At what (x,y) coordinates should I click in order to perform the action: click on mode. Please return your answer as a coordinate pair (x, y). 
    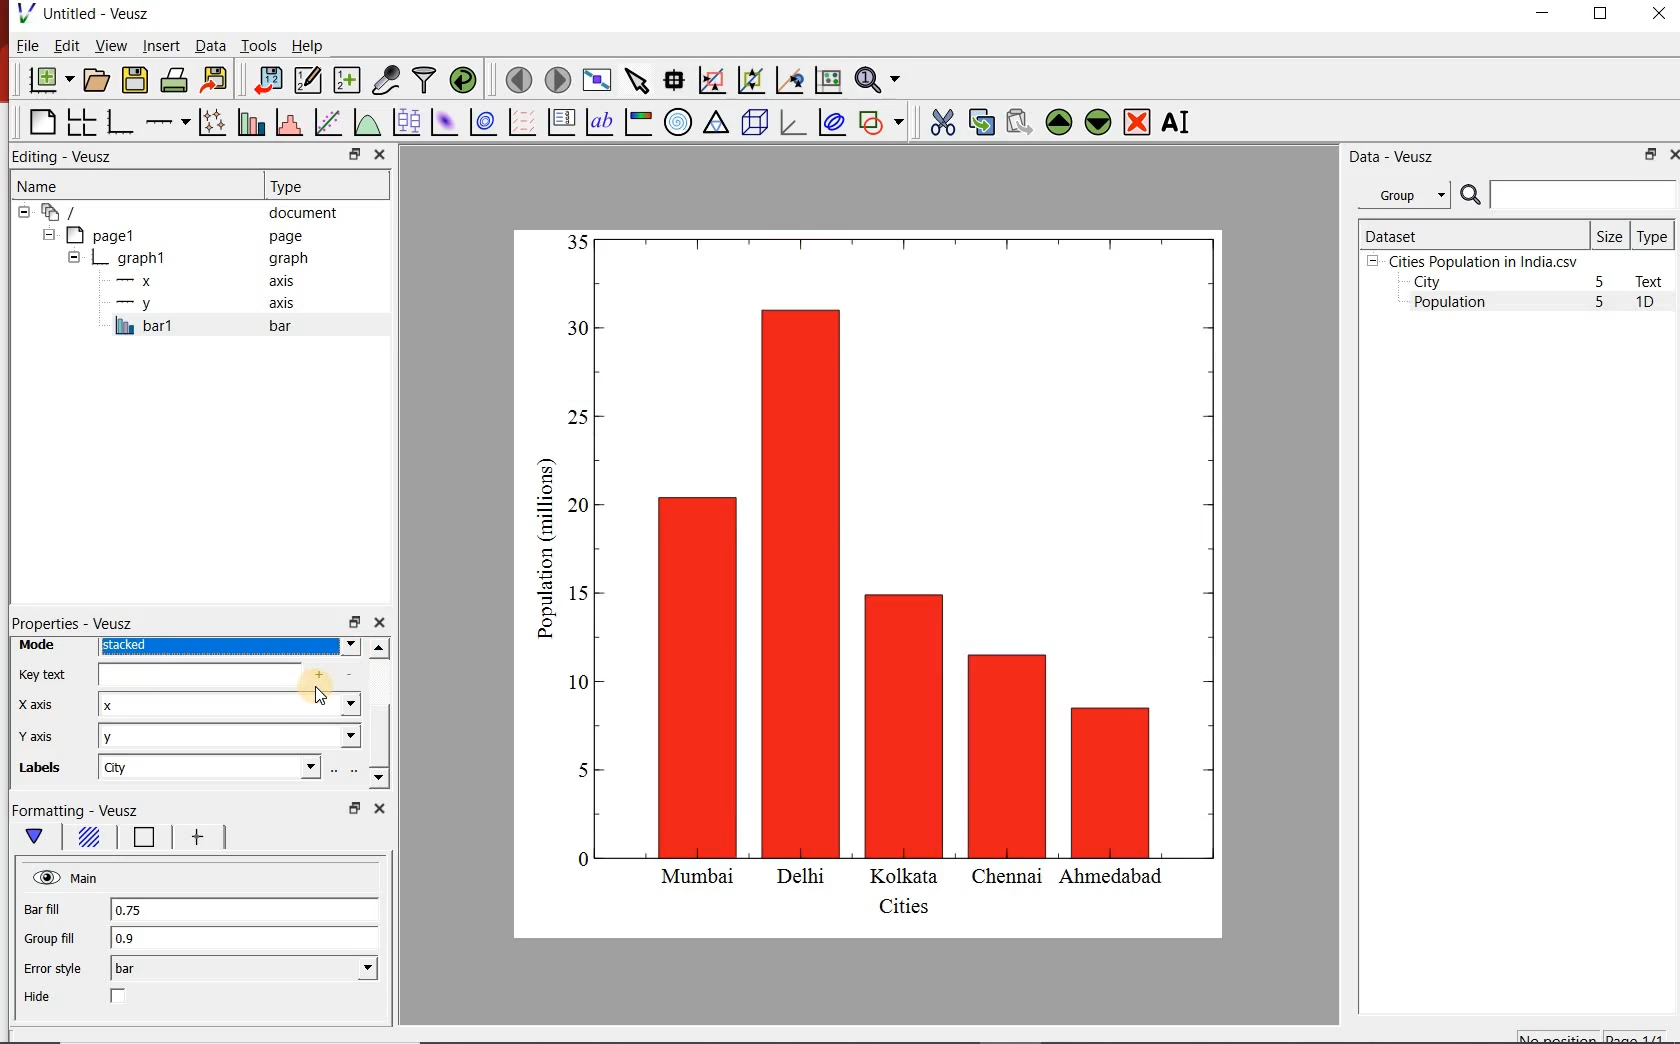
    Looking at the image, I should click on (40, 646).